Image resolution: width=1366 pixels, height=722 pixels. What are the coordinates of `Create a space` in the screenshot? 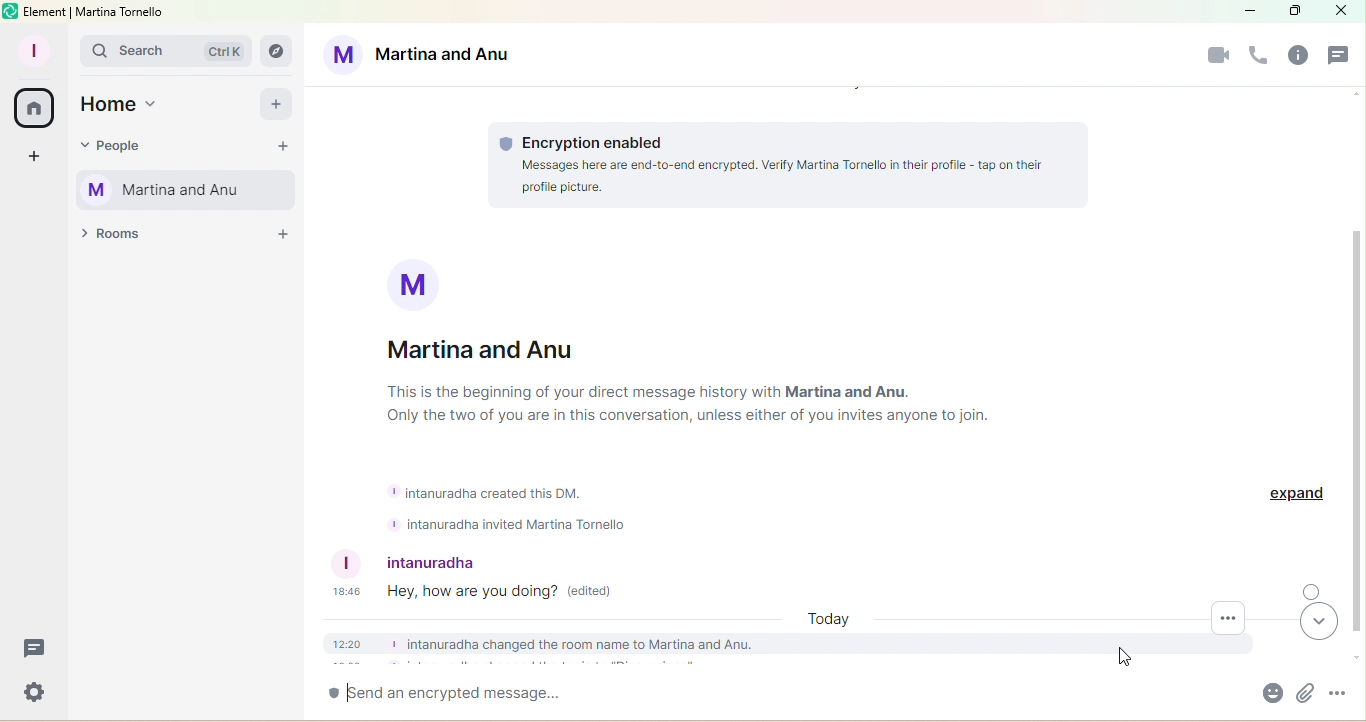 It's located at (31, 157).